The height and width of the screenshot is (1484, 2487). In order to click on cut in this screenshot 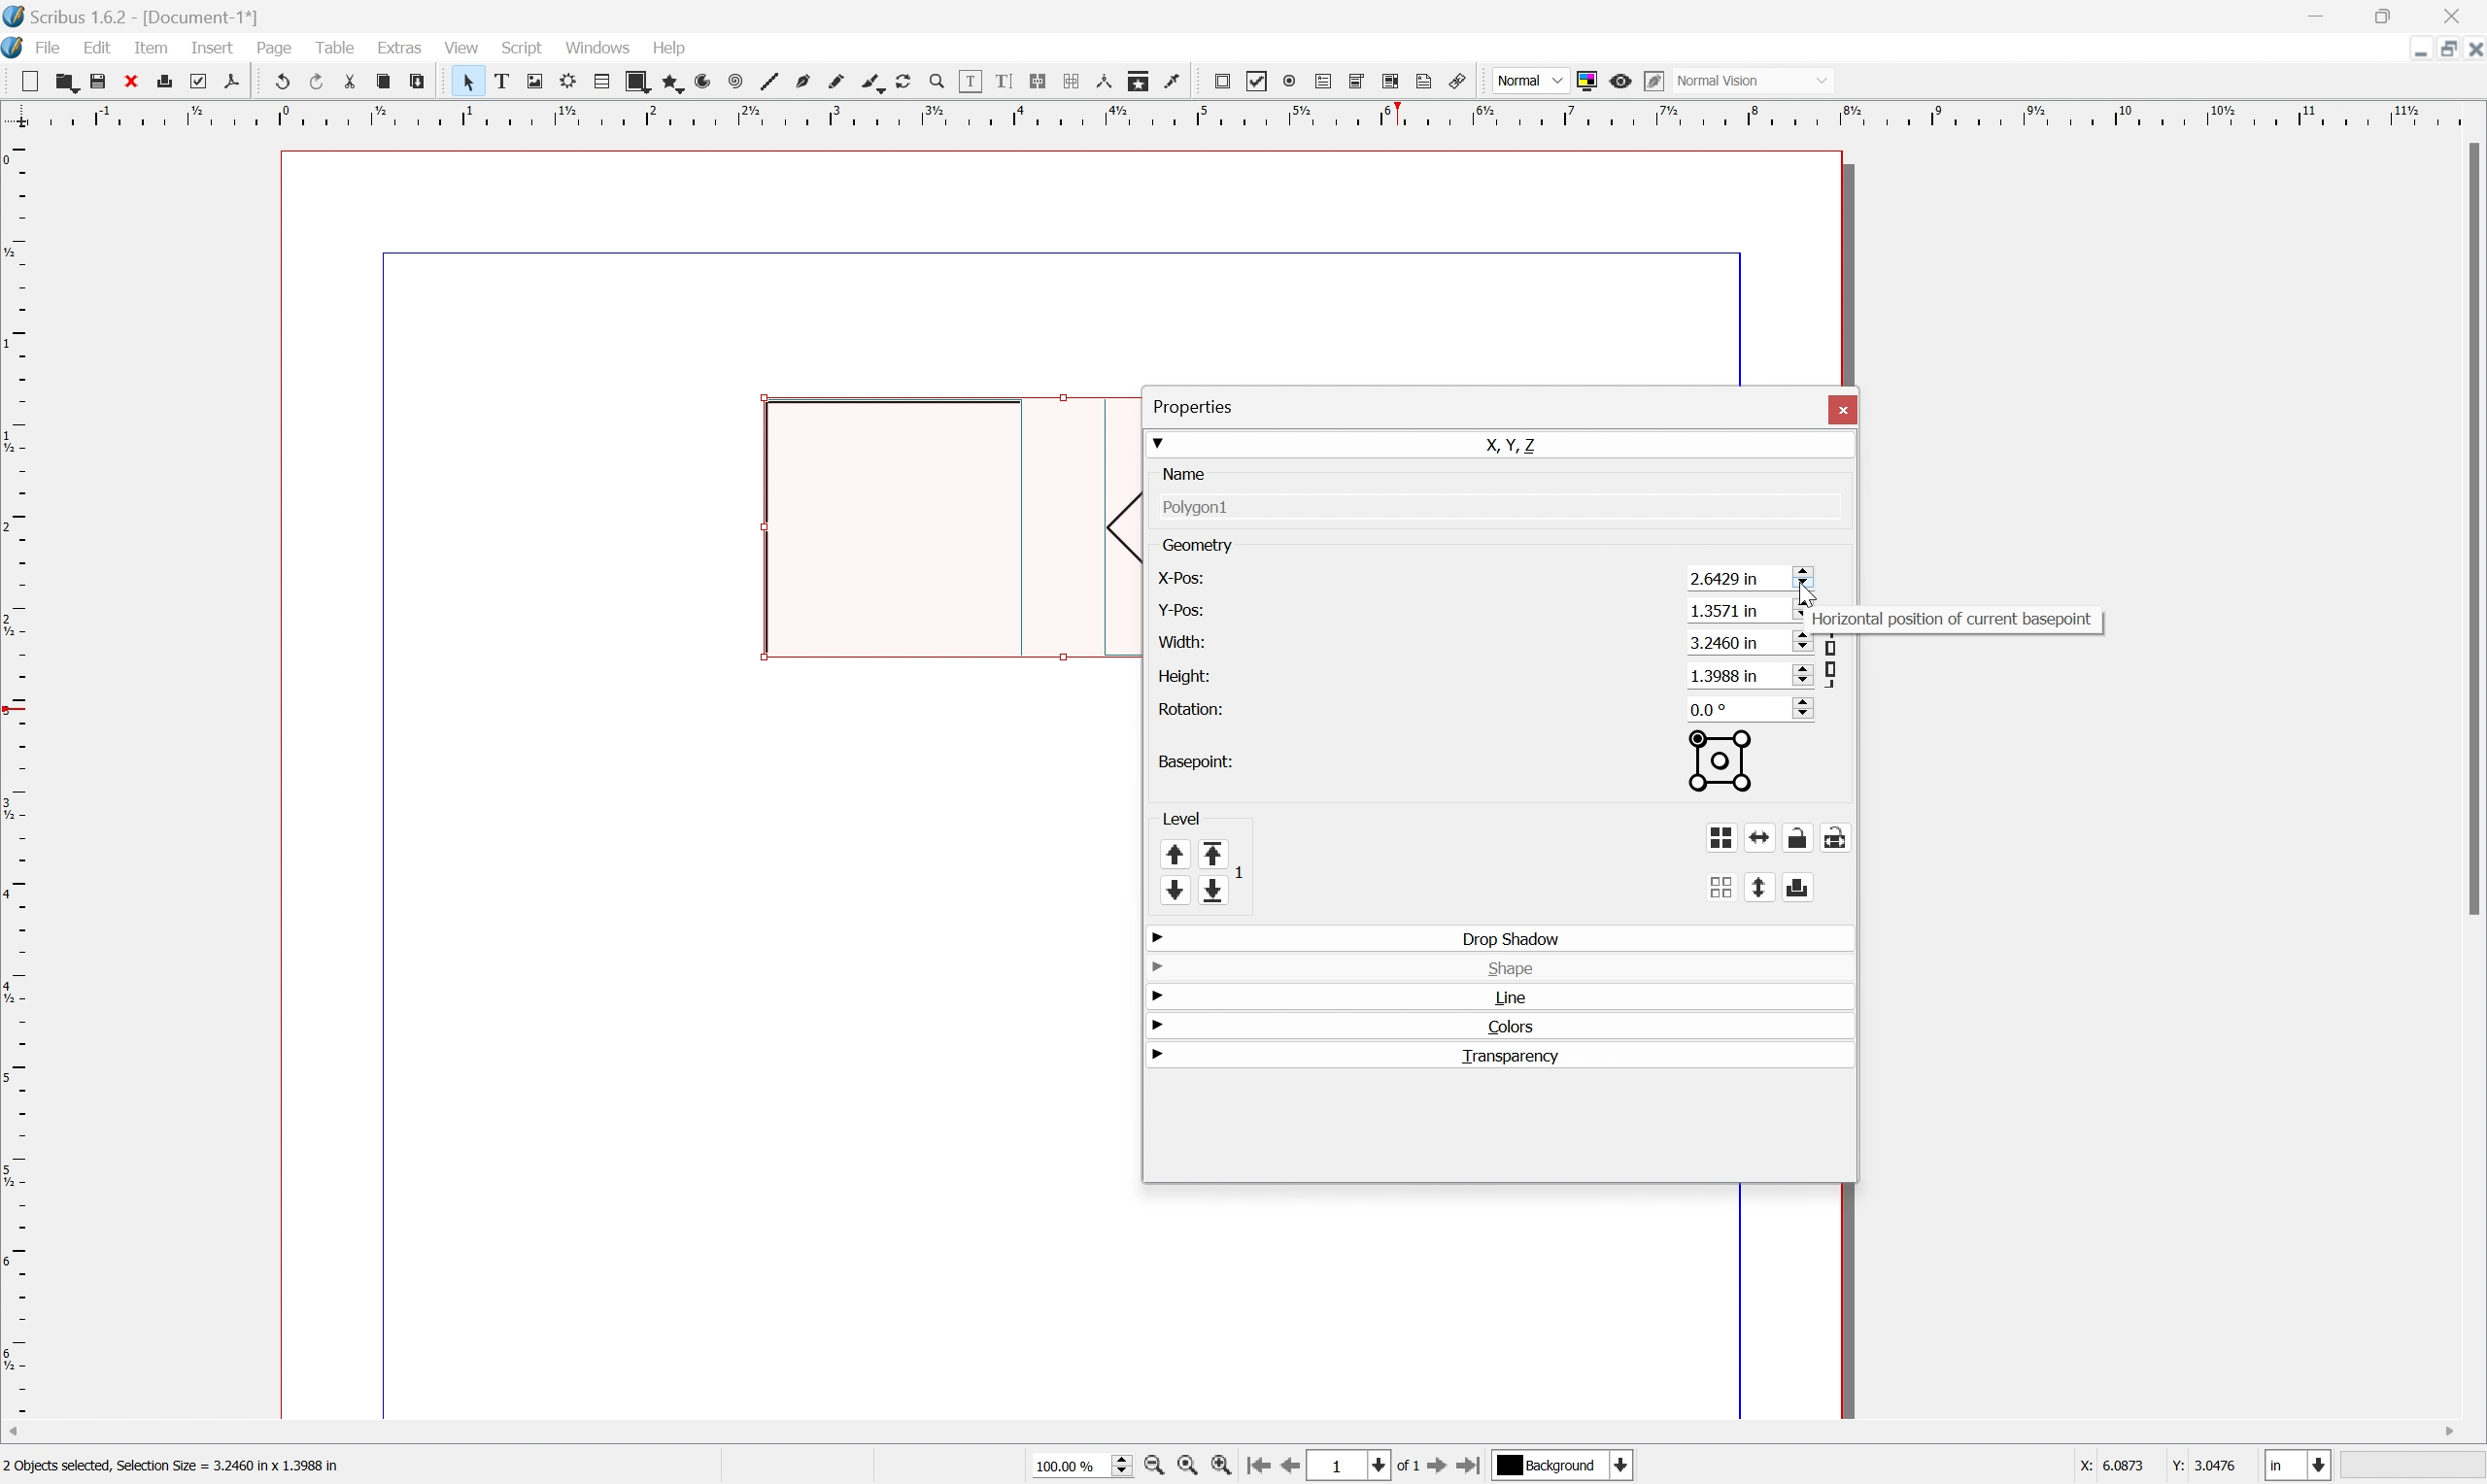, I will do `click(347, 82)`.